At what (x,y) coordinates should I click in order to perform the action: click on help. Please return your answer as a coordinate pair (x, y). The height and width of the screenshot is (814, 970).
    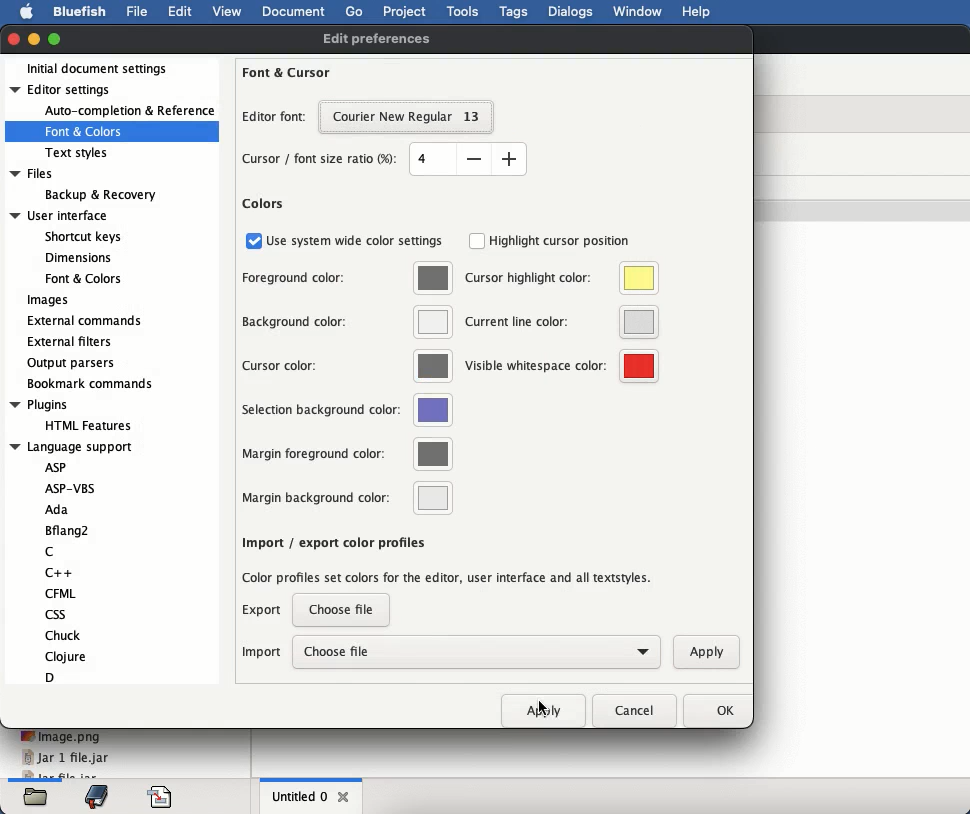
    Looking at the image, I should click on (696, 12).